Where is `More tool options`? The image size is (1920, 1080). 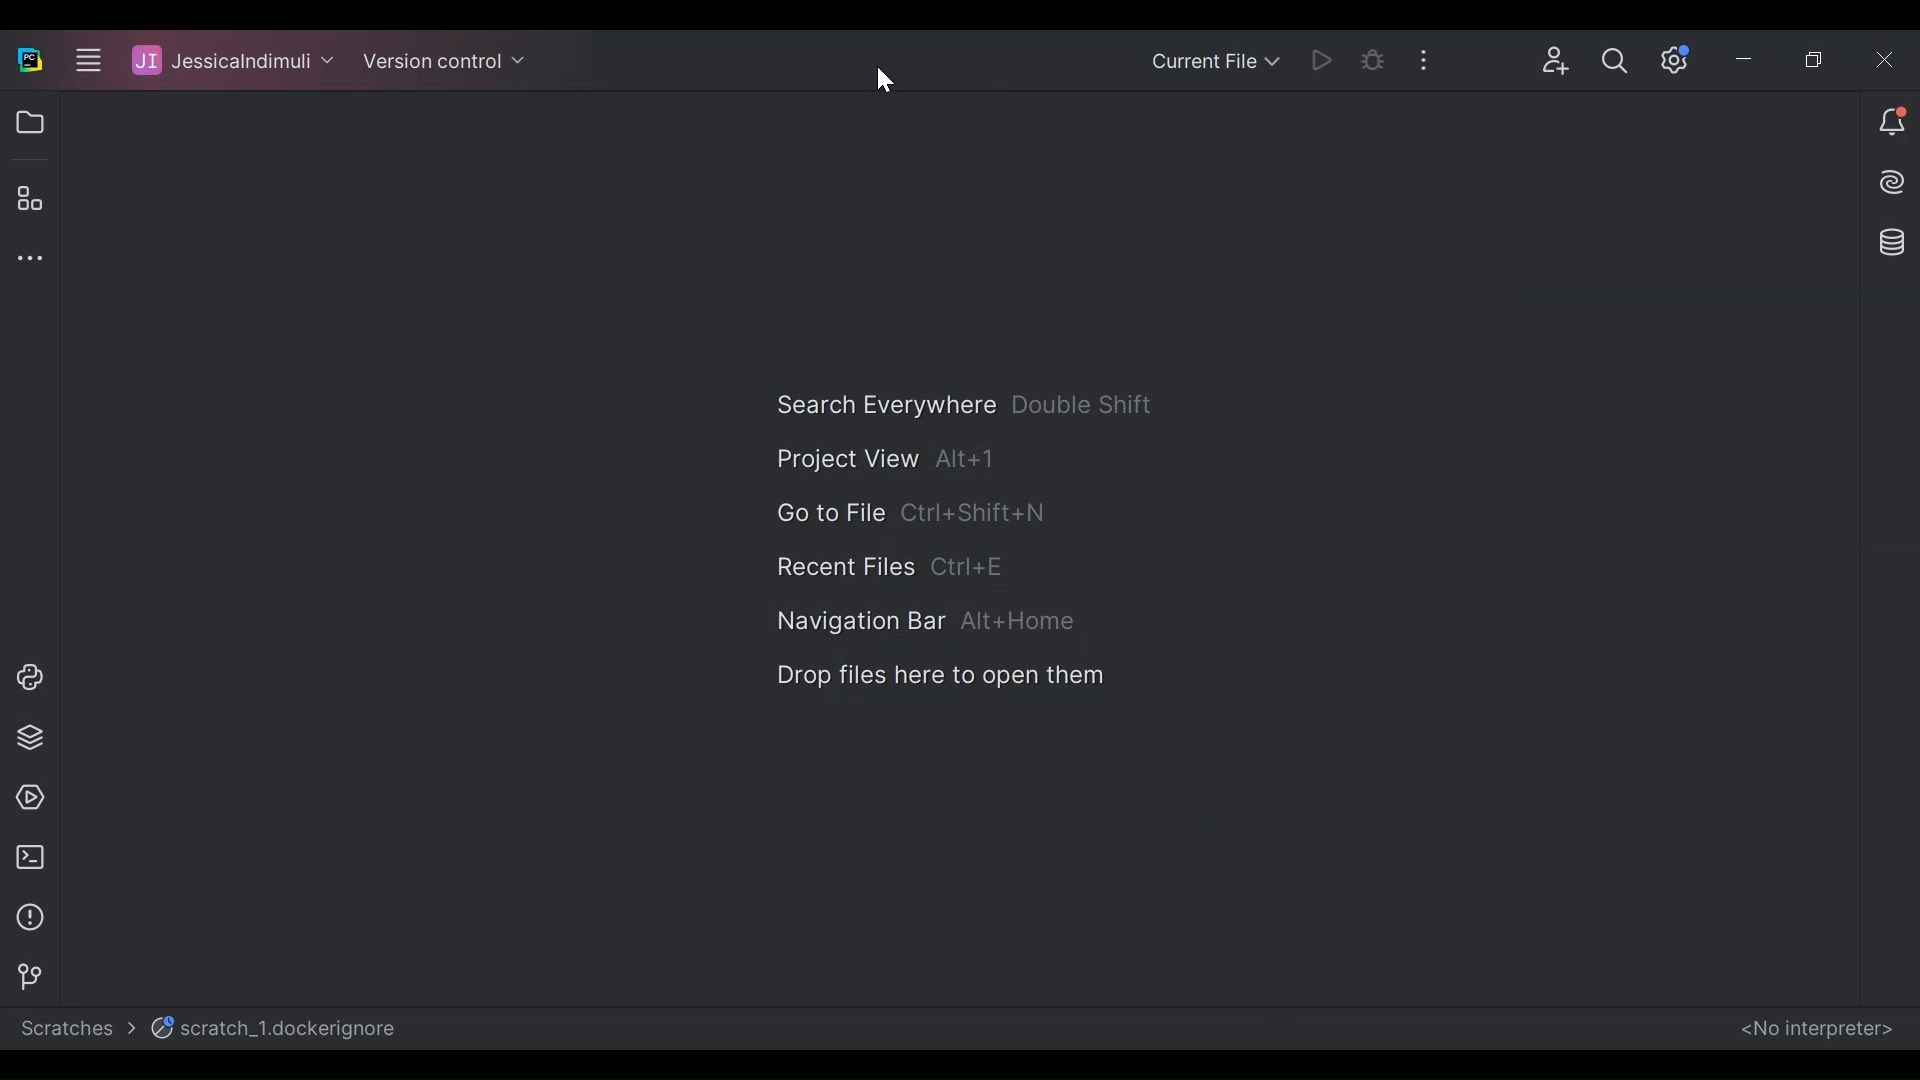 More tool options is located at coordinates (28, 255).